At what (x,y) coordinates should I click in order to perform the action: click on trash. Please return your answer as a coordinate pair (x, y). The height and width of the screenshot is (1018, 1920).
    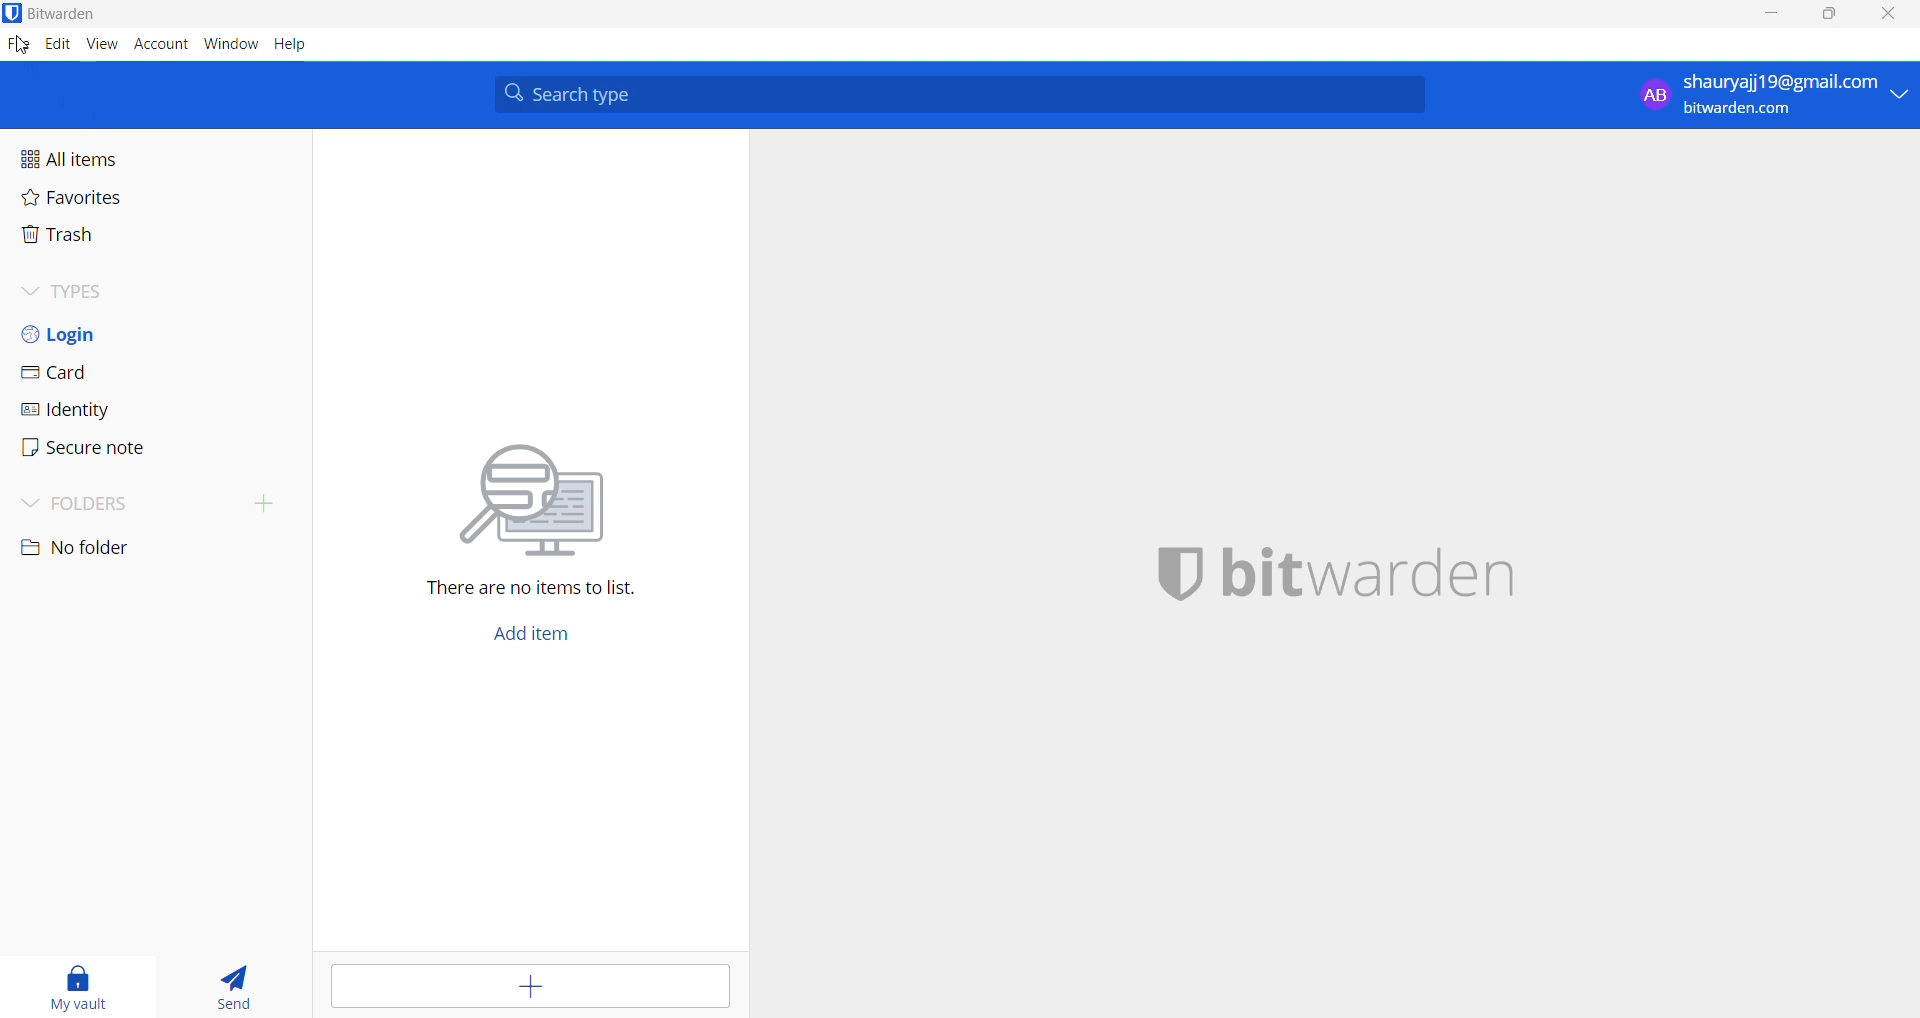
    Looking at the image, I should click on (182, 235).